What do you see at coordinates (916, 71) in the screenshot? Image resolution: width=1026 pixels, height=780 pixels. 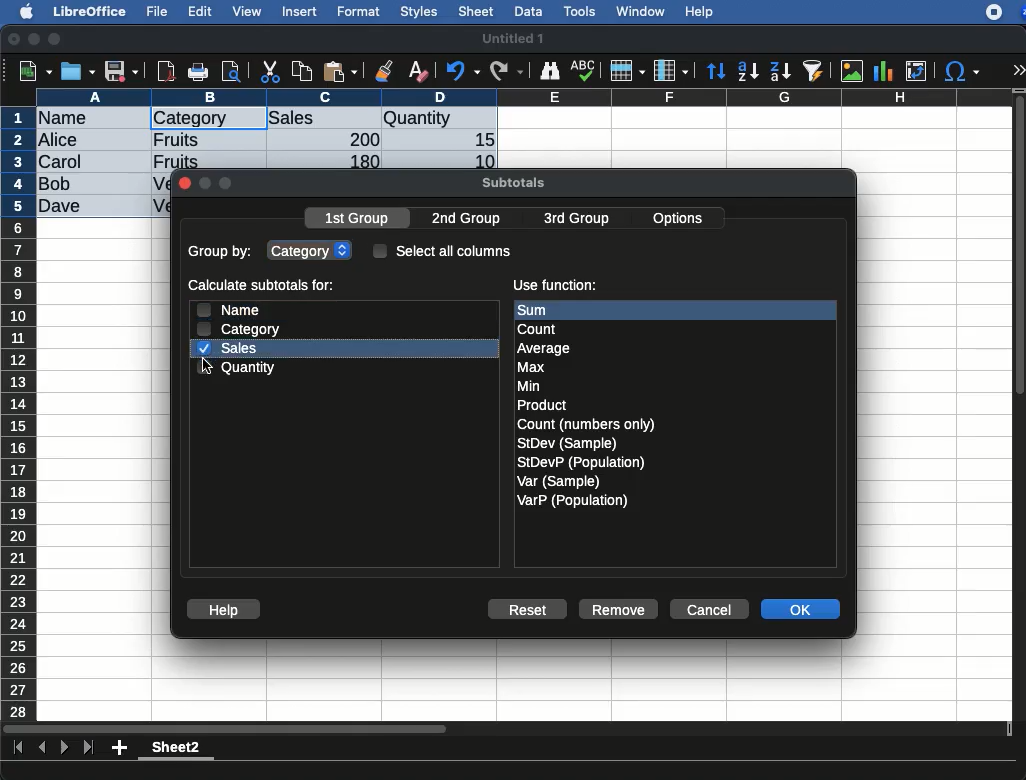 I see `pivot table` at bounding box center [916, 71].